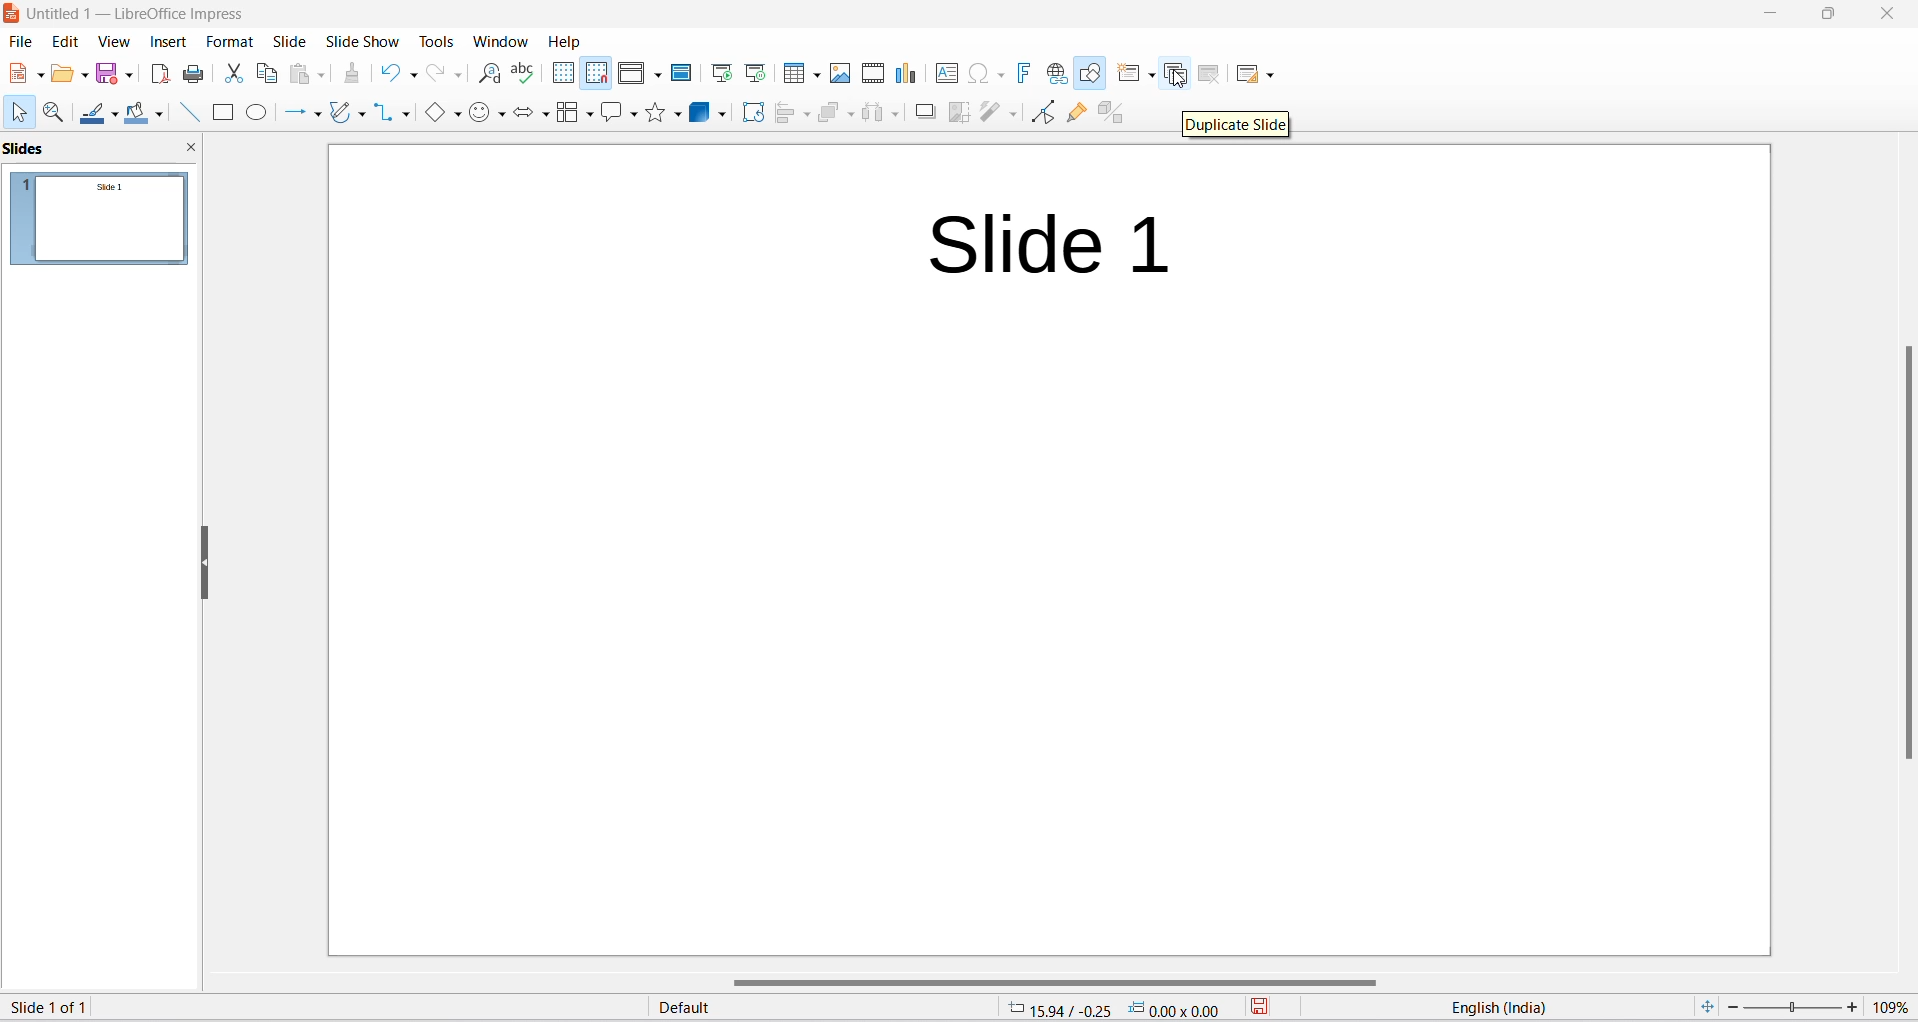 The height and width of the screenshot is (1022, 1918). Describe the element at coordinates (987, 72) in the screenshot. I see `insert special characters` at that location.